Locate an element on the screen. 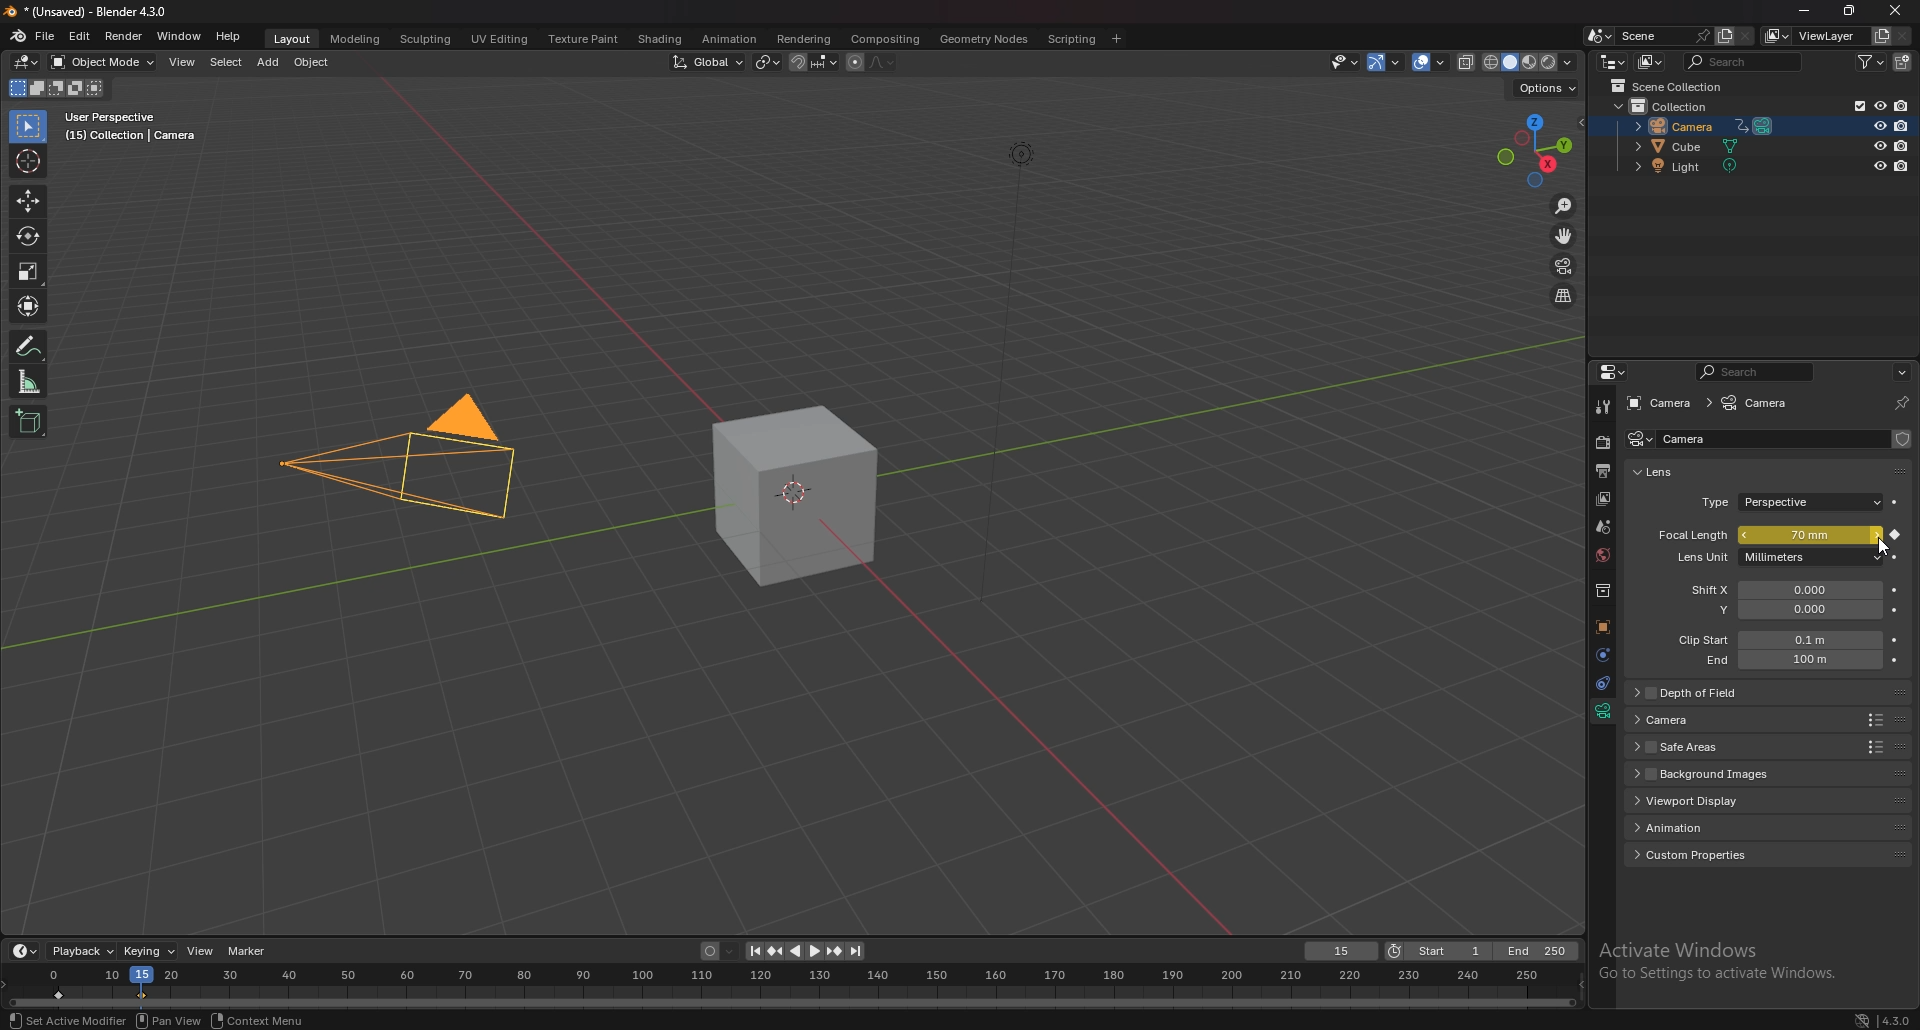 This screenshot has height=1030, width=1920. jump to keyframe is located at coordinates (774, 951).